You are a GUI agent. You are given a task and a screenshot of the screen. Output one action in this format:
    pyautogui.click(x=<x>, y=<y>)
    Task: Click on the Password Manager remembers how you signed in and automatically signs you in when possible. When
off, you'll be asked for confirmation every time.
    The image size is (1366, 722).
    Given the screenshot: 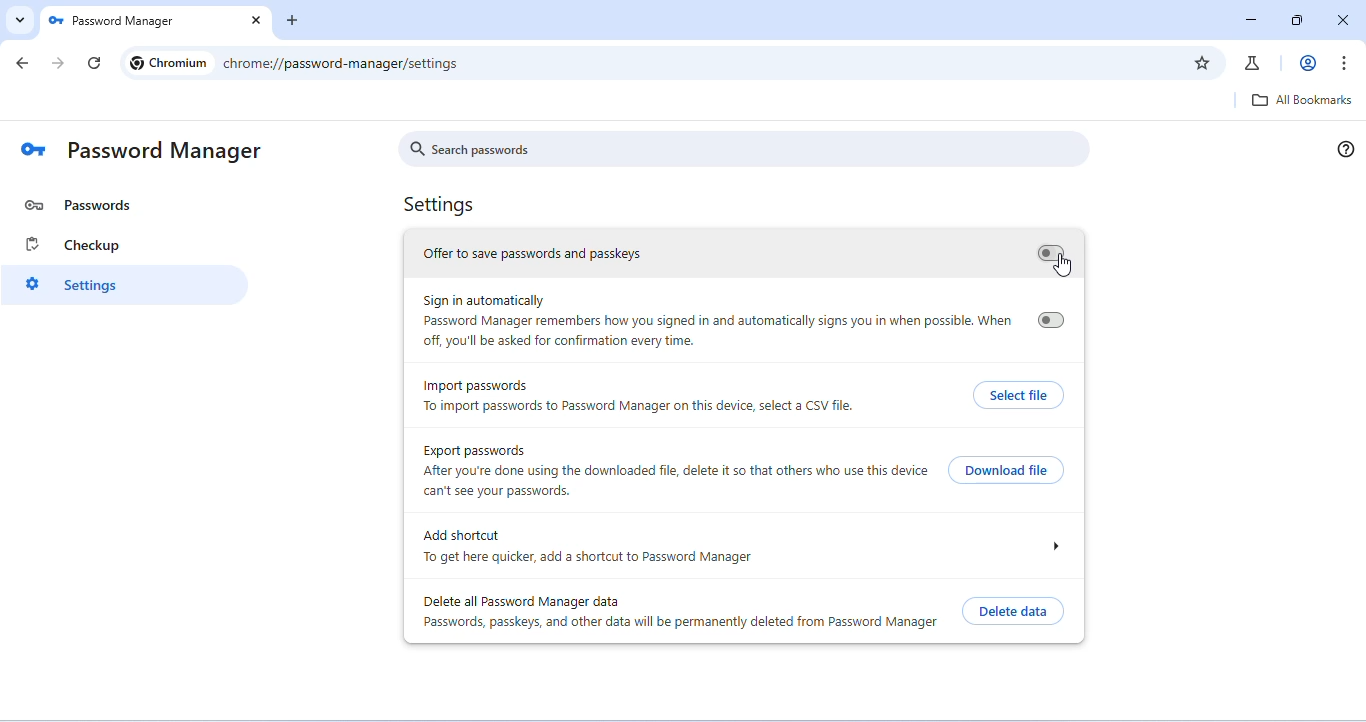 What is the action you would take?
    pyautogui.click(x=717, y=332)
    